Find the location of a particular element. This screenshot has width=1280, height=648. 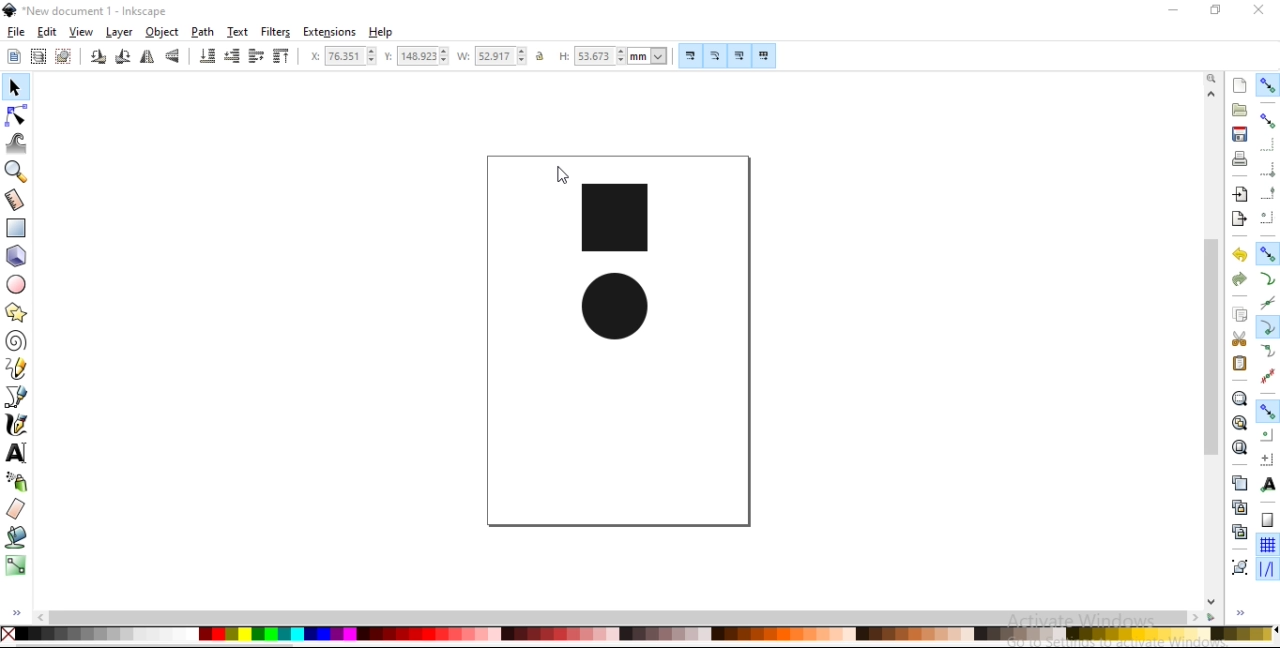

create aclone is located at coordinates (1238, 508).